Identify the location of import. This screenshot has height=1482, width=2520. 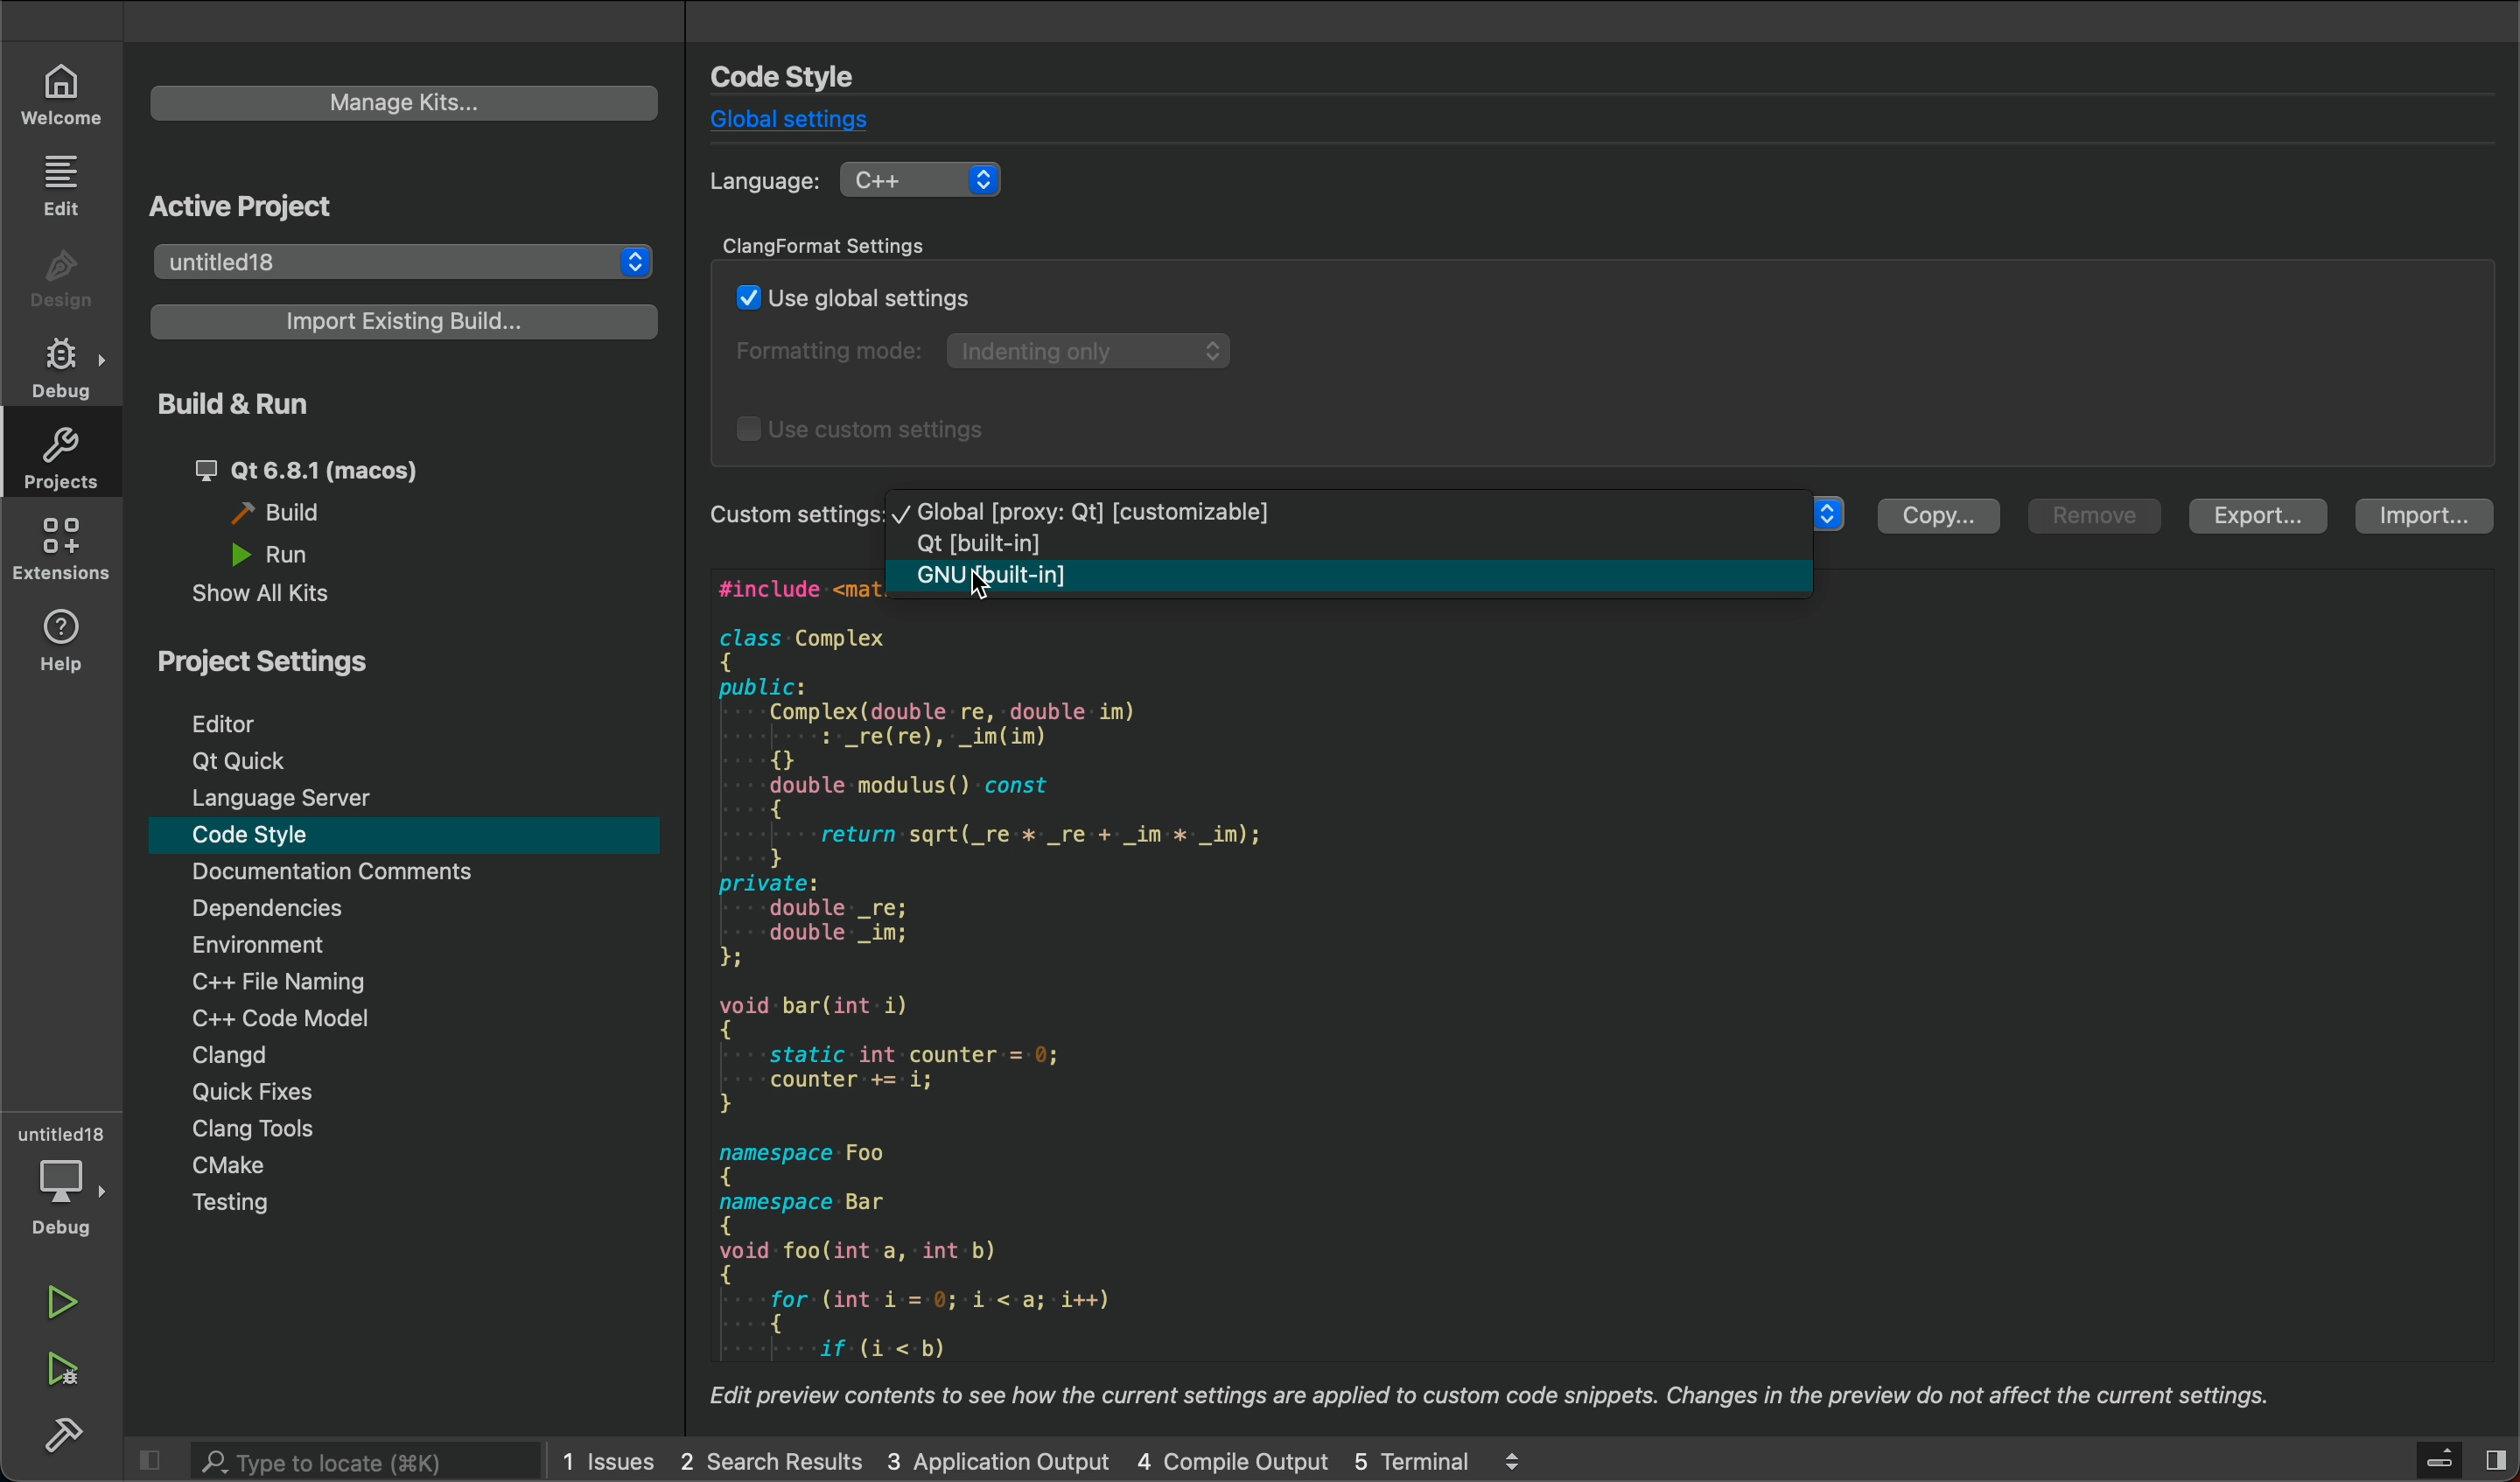
(2431, 516).